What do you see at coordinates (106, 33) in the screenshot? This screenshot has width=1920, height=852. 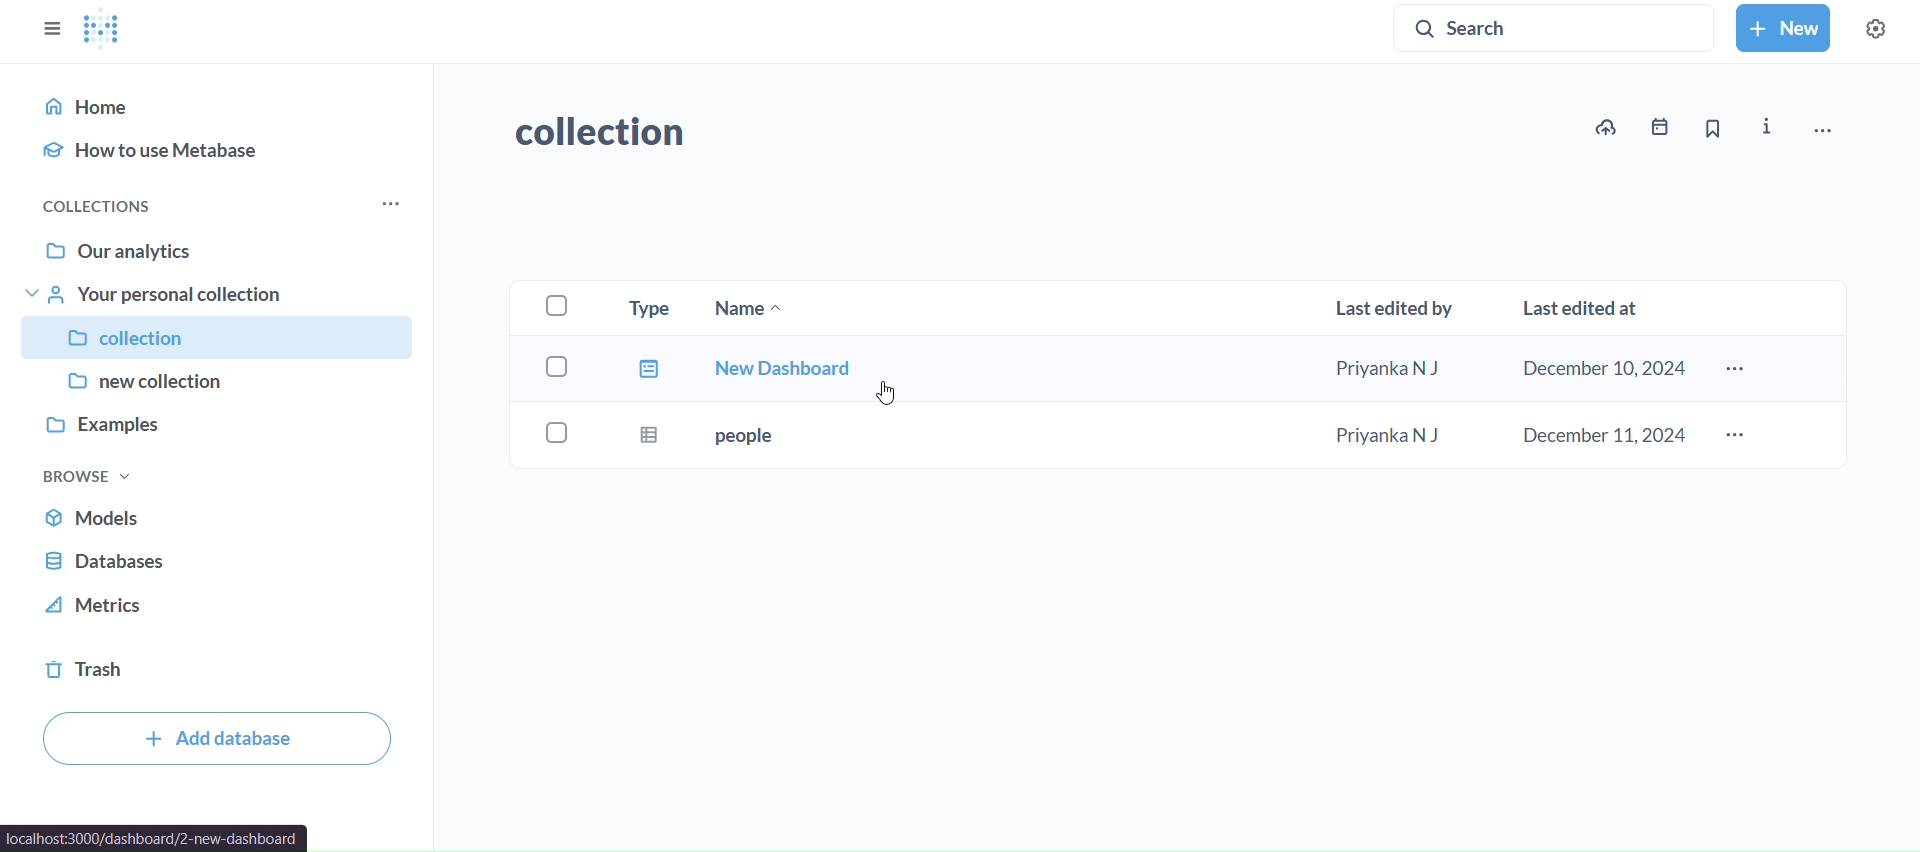 I see `logo` at bounding box center [106, 33].